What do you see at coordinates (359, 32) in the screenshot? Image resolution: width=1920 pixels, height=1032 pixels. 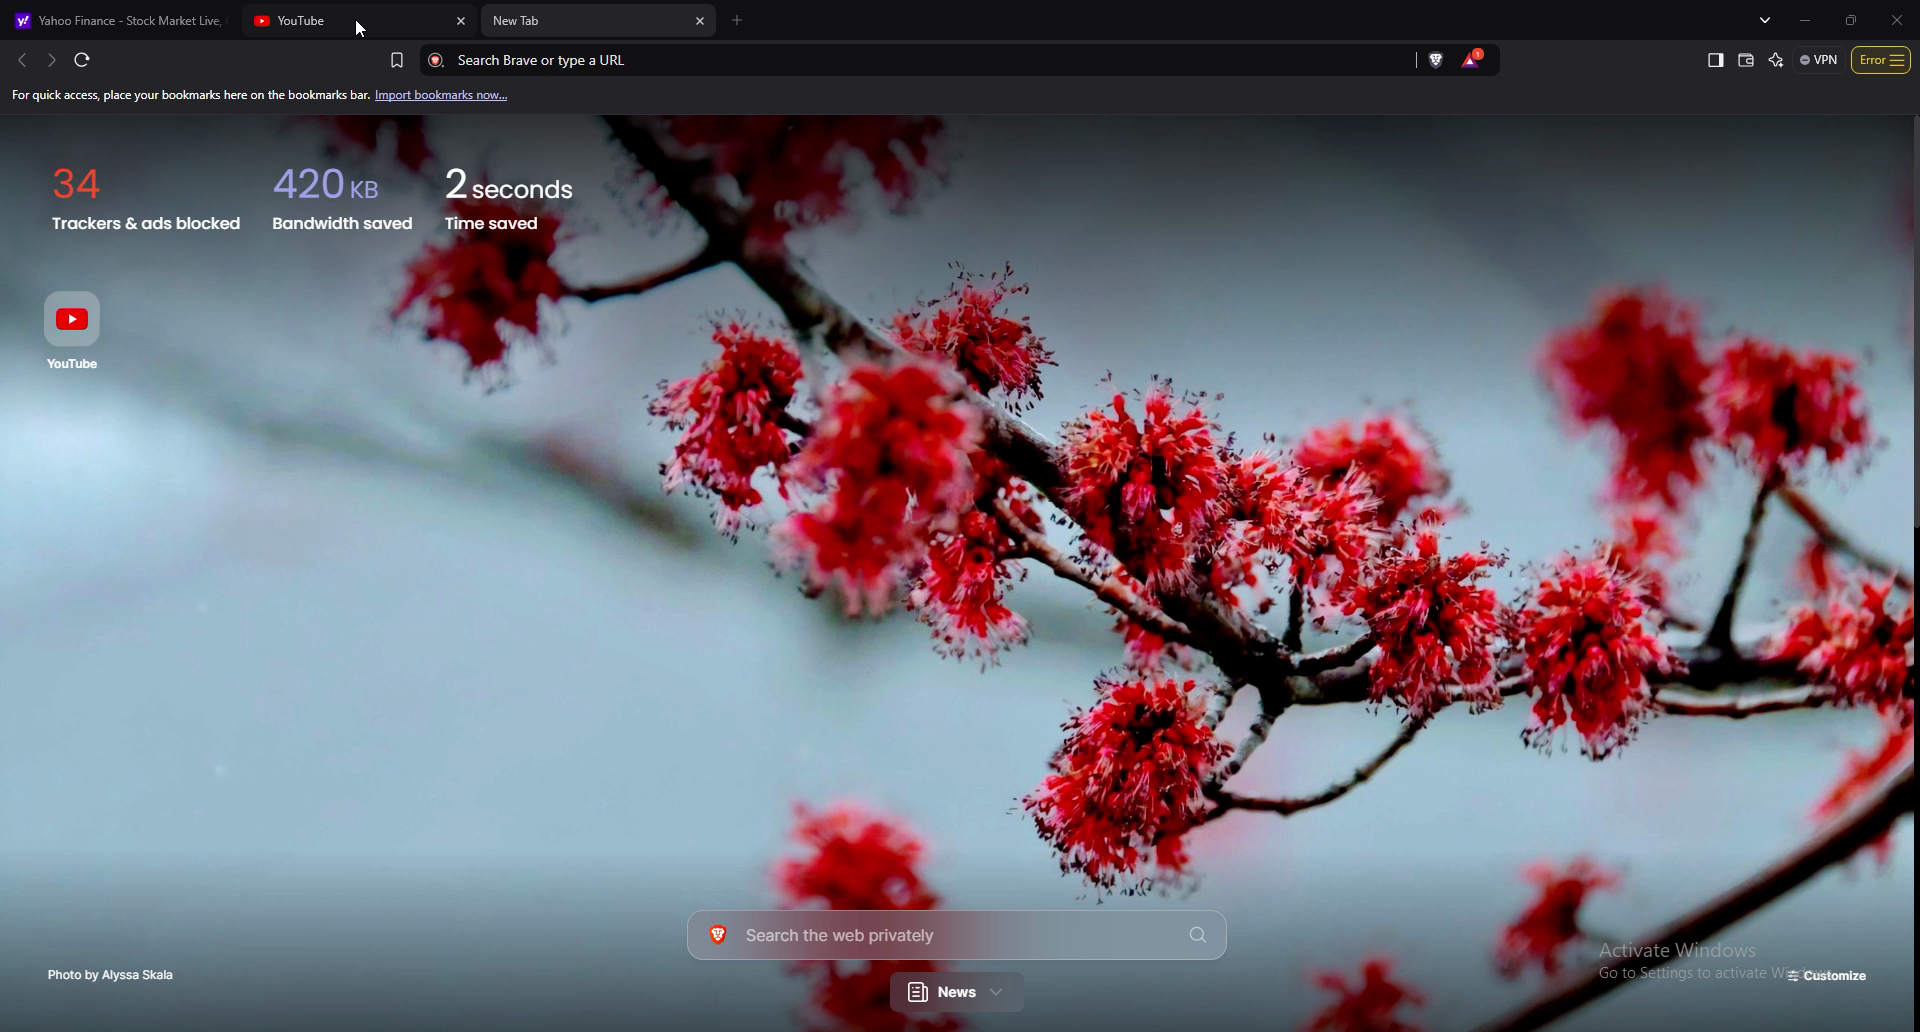 I see `cursor` at bounding box center [359, 32].